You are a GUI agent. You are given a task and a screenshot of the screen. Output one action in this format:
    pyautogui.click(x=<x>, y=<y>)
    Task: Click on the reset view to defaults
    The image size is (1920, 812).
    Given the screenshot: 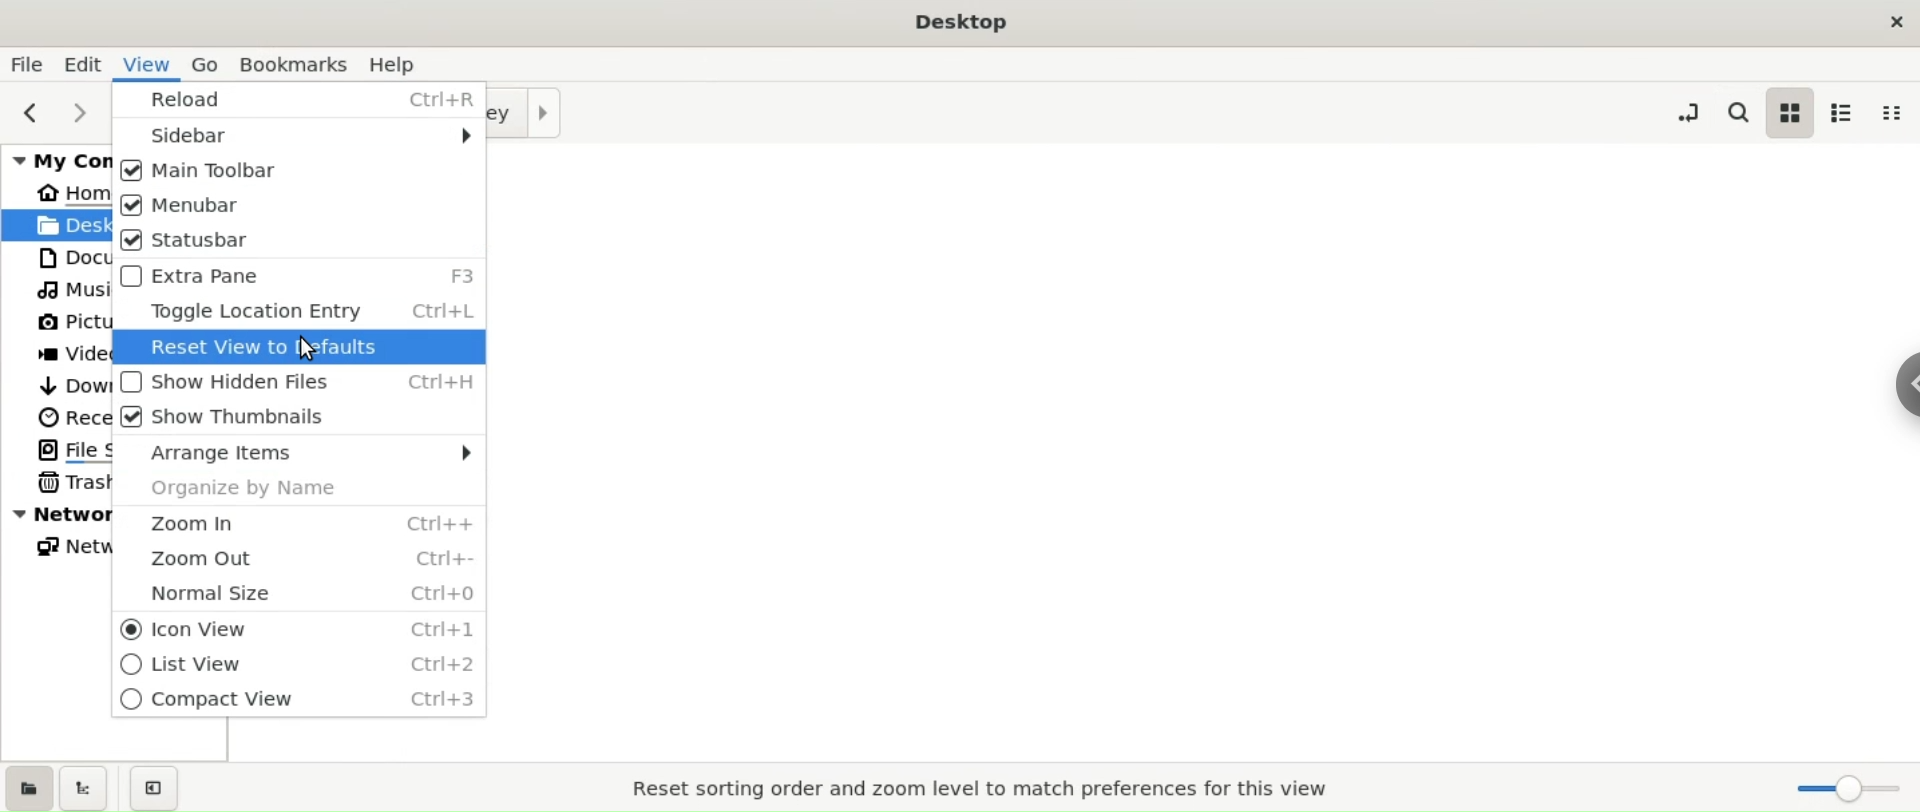 What is the action you would take?
    pyautogui.click(x=297, y=348)
    